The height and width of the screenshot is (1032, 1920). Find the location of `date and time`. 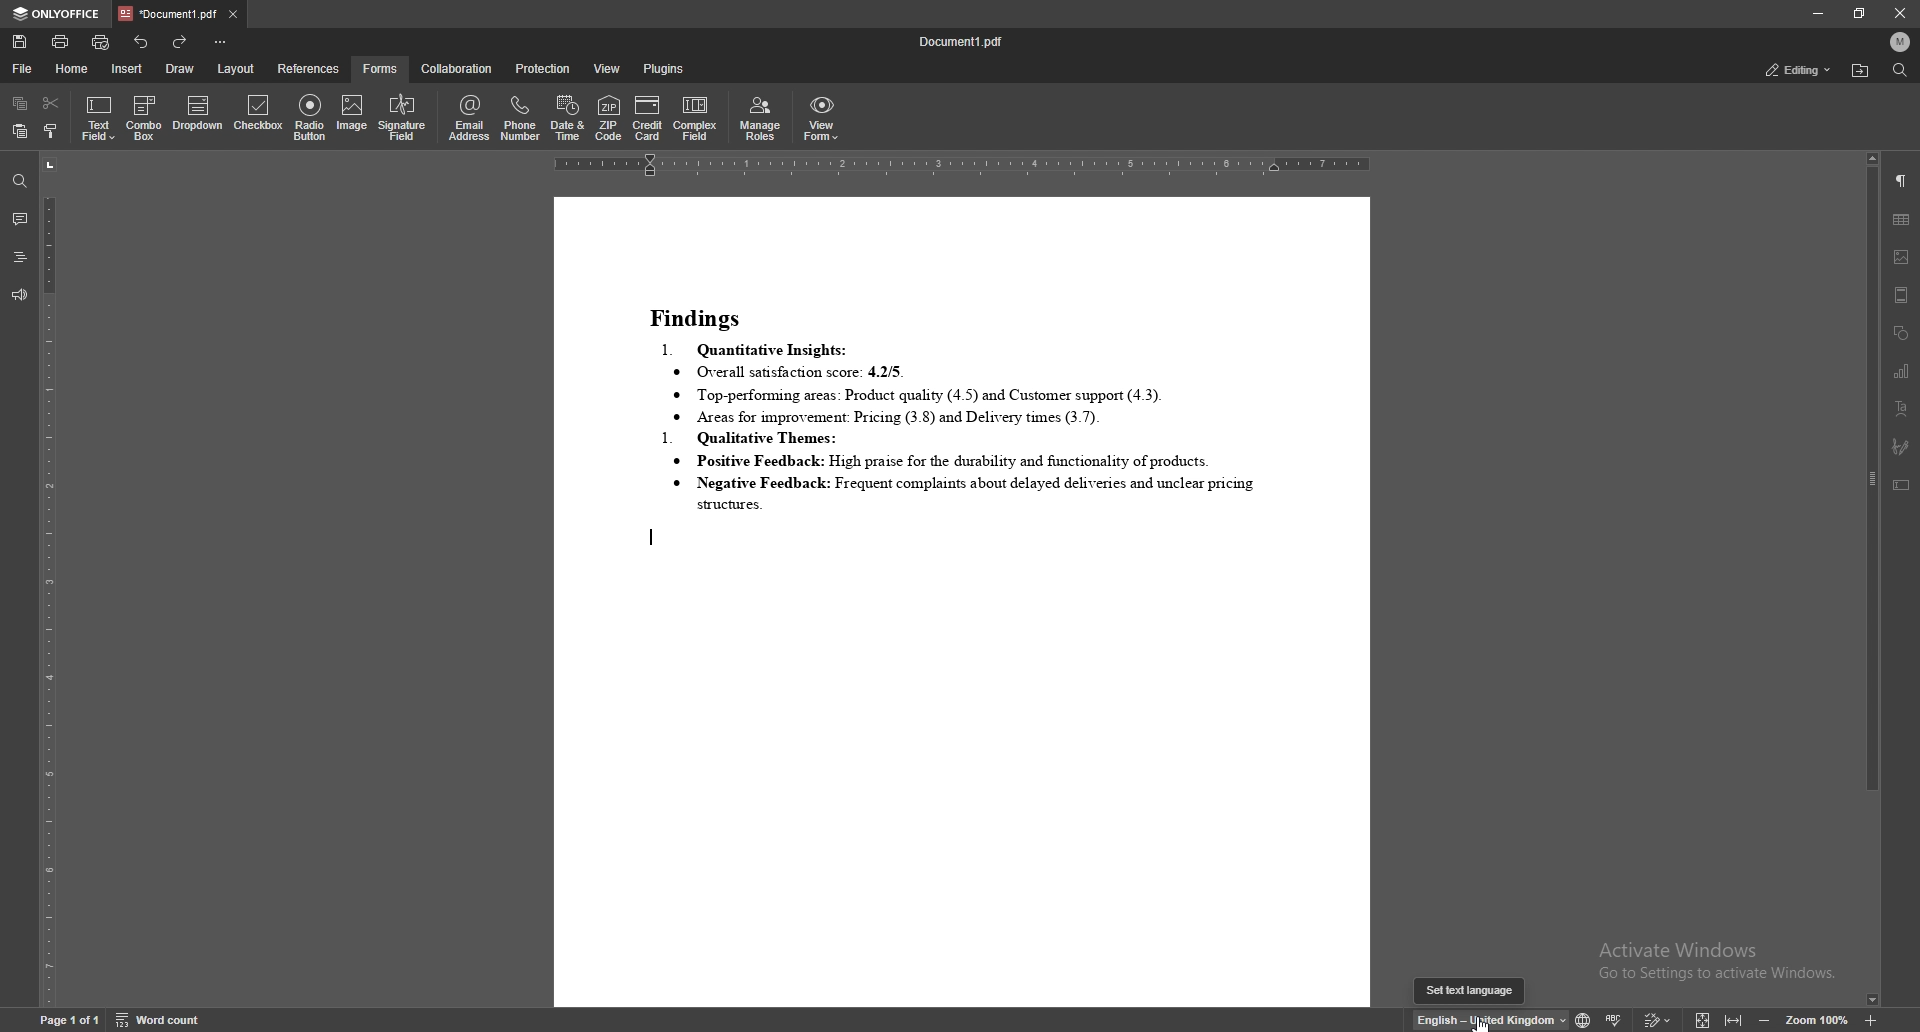

date and time is located at coordinates (569, 118).